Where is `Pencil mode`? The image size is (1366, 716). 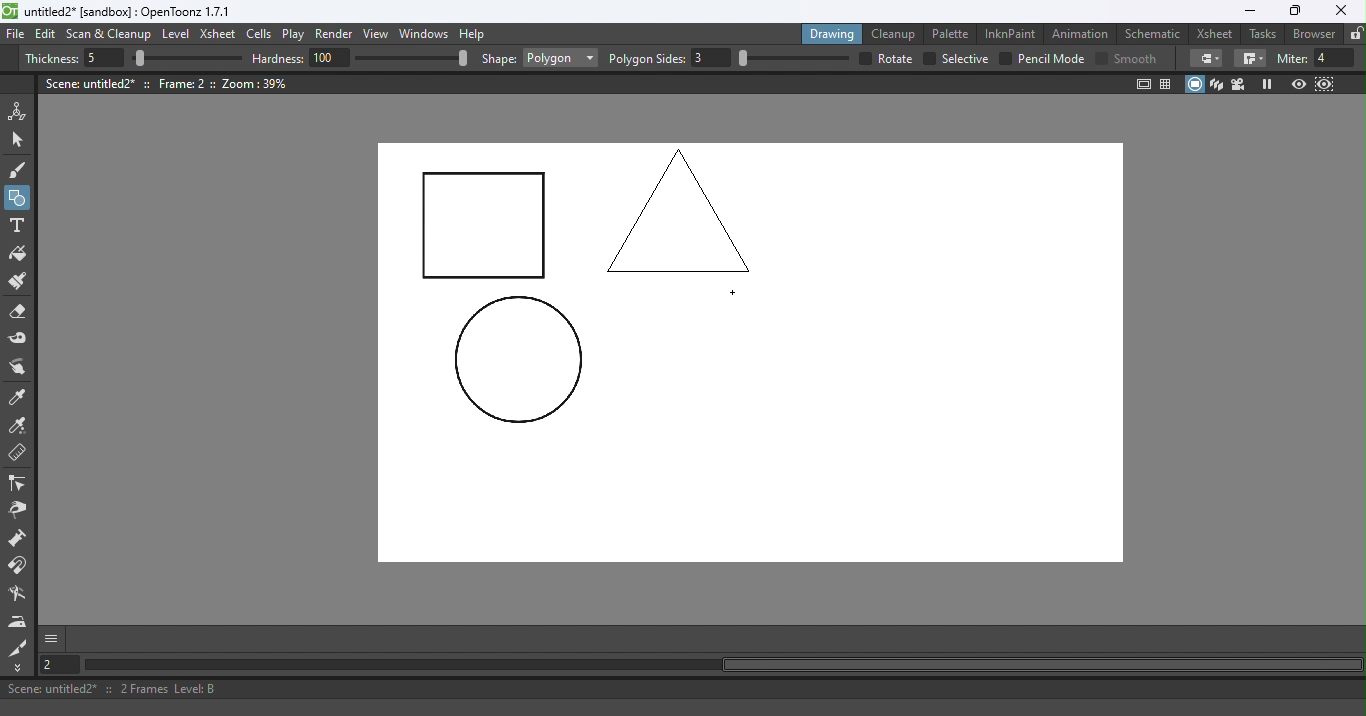 Pencil mode is located at coordinates (1050, 59).